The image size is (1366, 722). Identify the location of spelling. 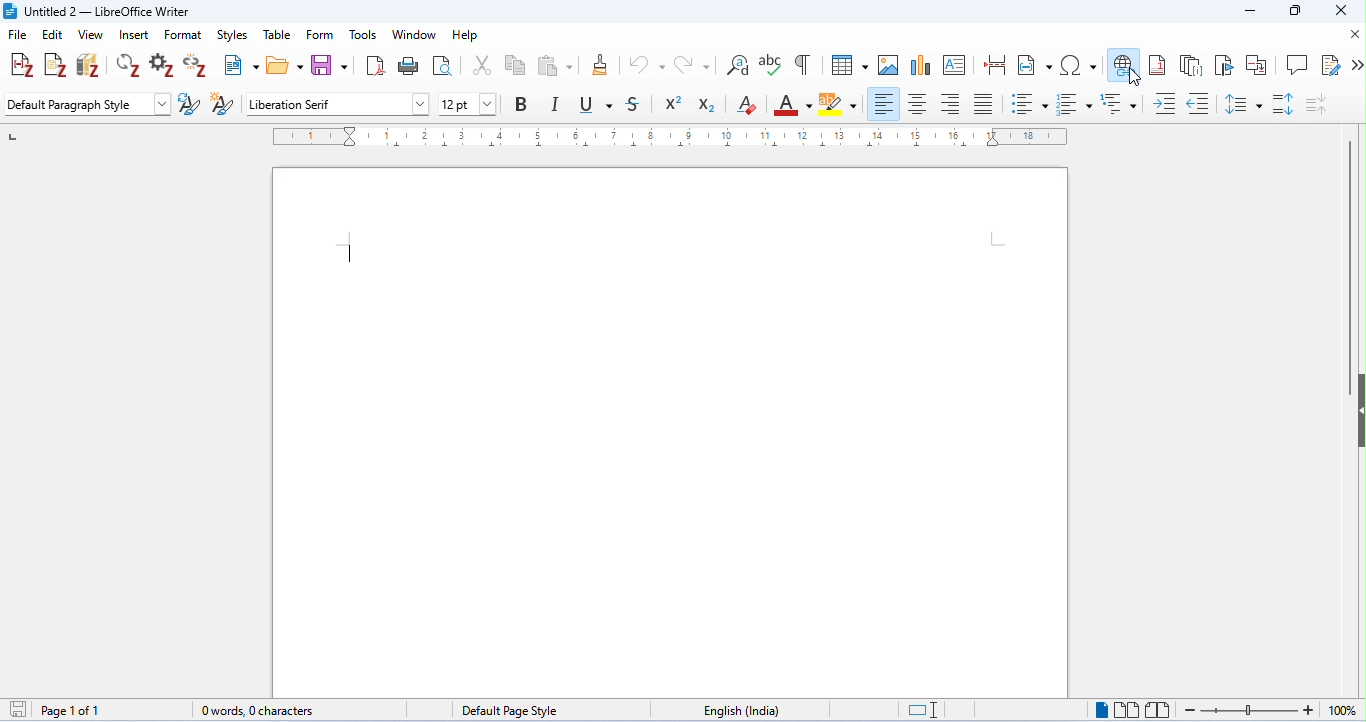
(772, 65).